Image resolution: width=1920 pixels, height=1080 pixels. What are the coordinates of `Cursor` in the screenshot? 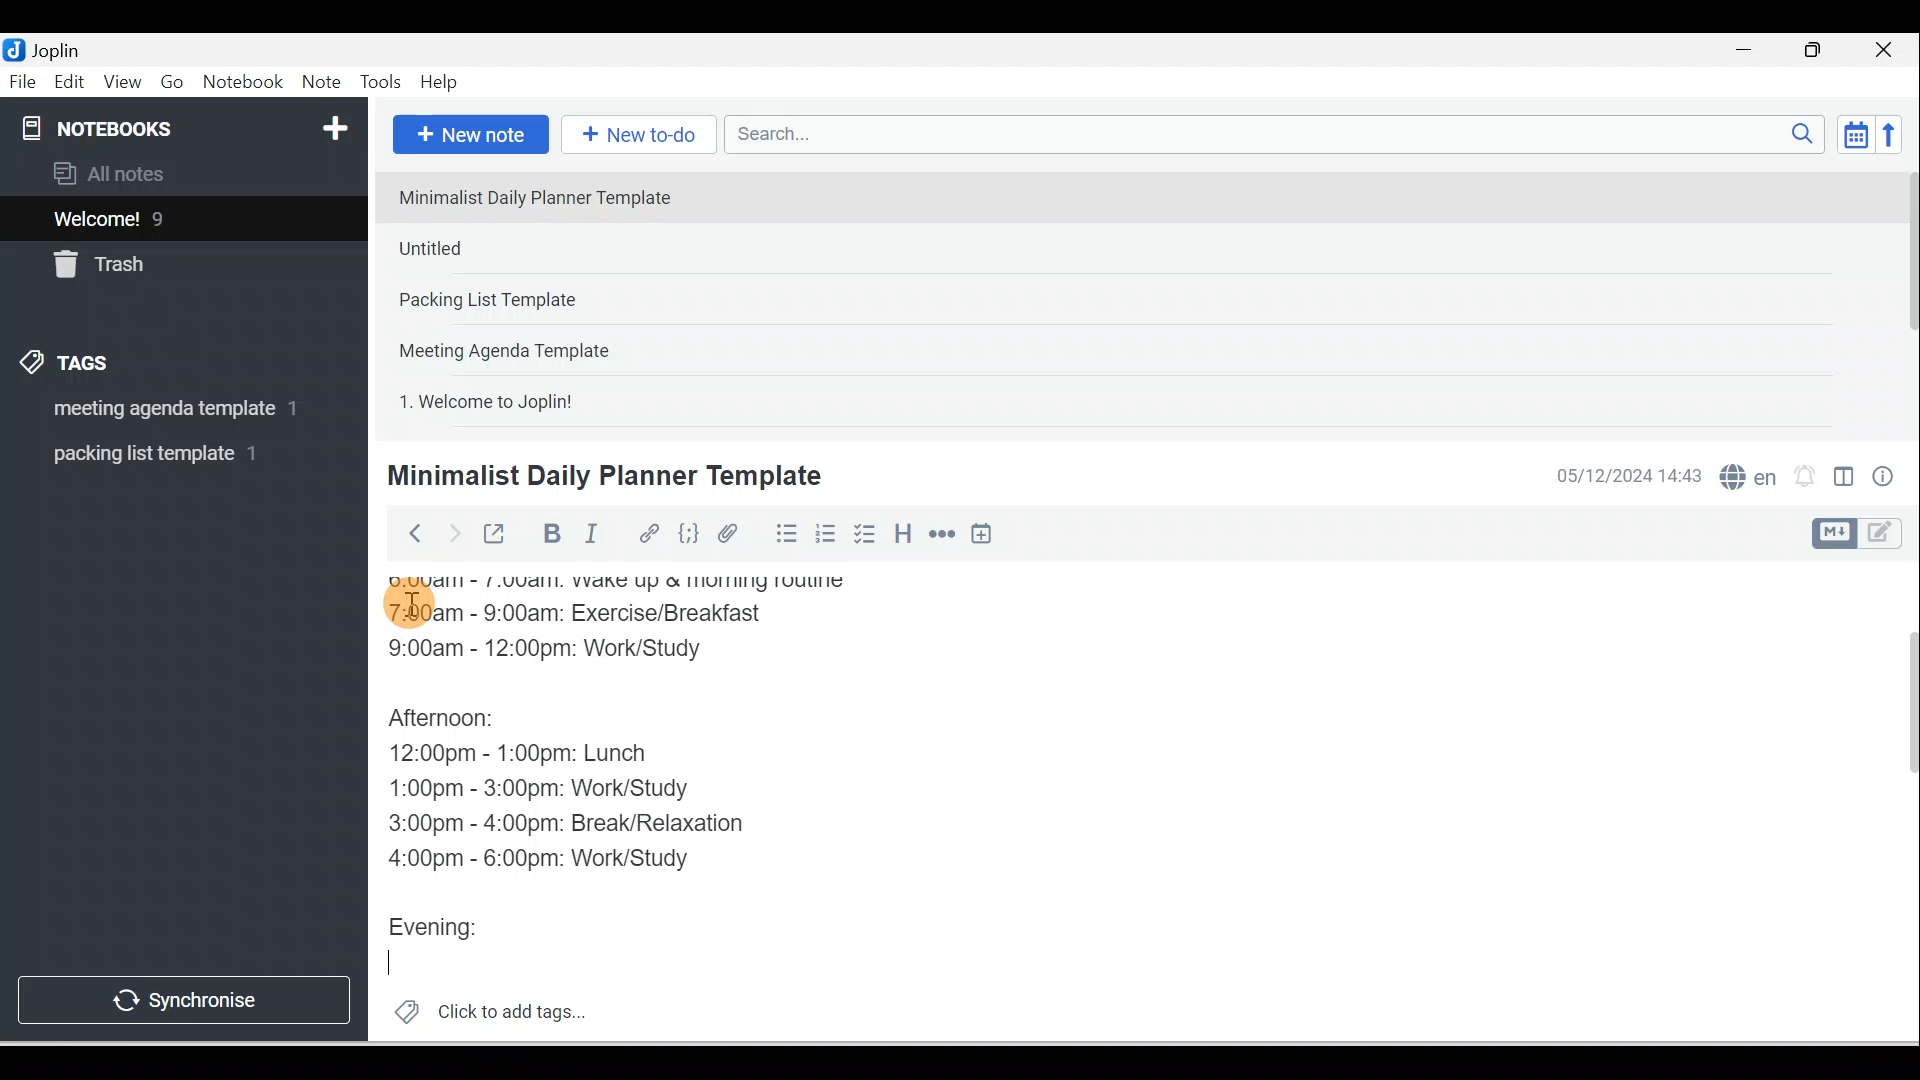 It's located at (393, 967).